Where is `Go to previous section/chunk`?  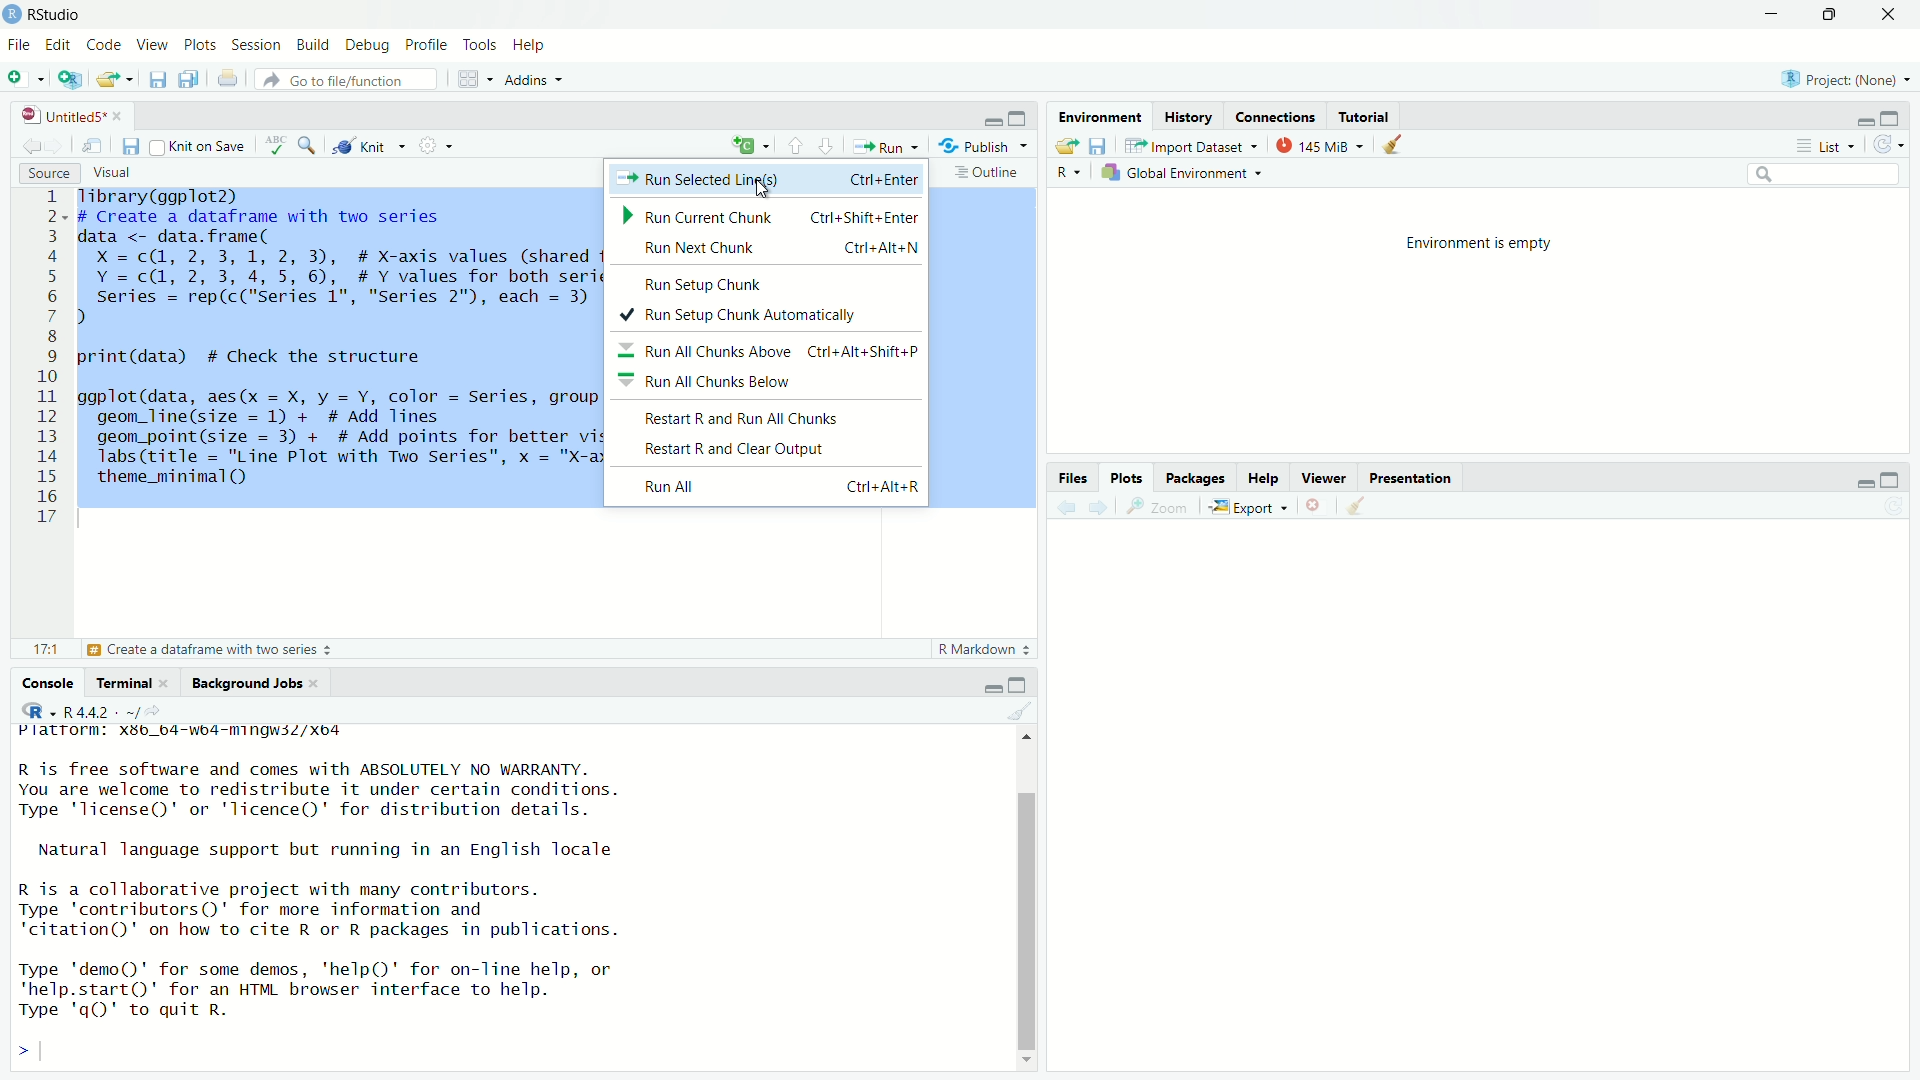 Go to previous section/chunk is located at coordinates (796, 146).